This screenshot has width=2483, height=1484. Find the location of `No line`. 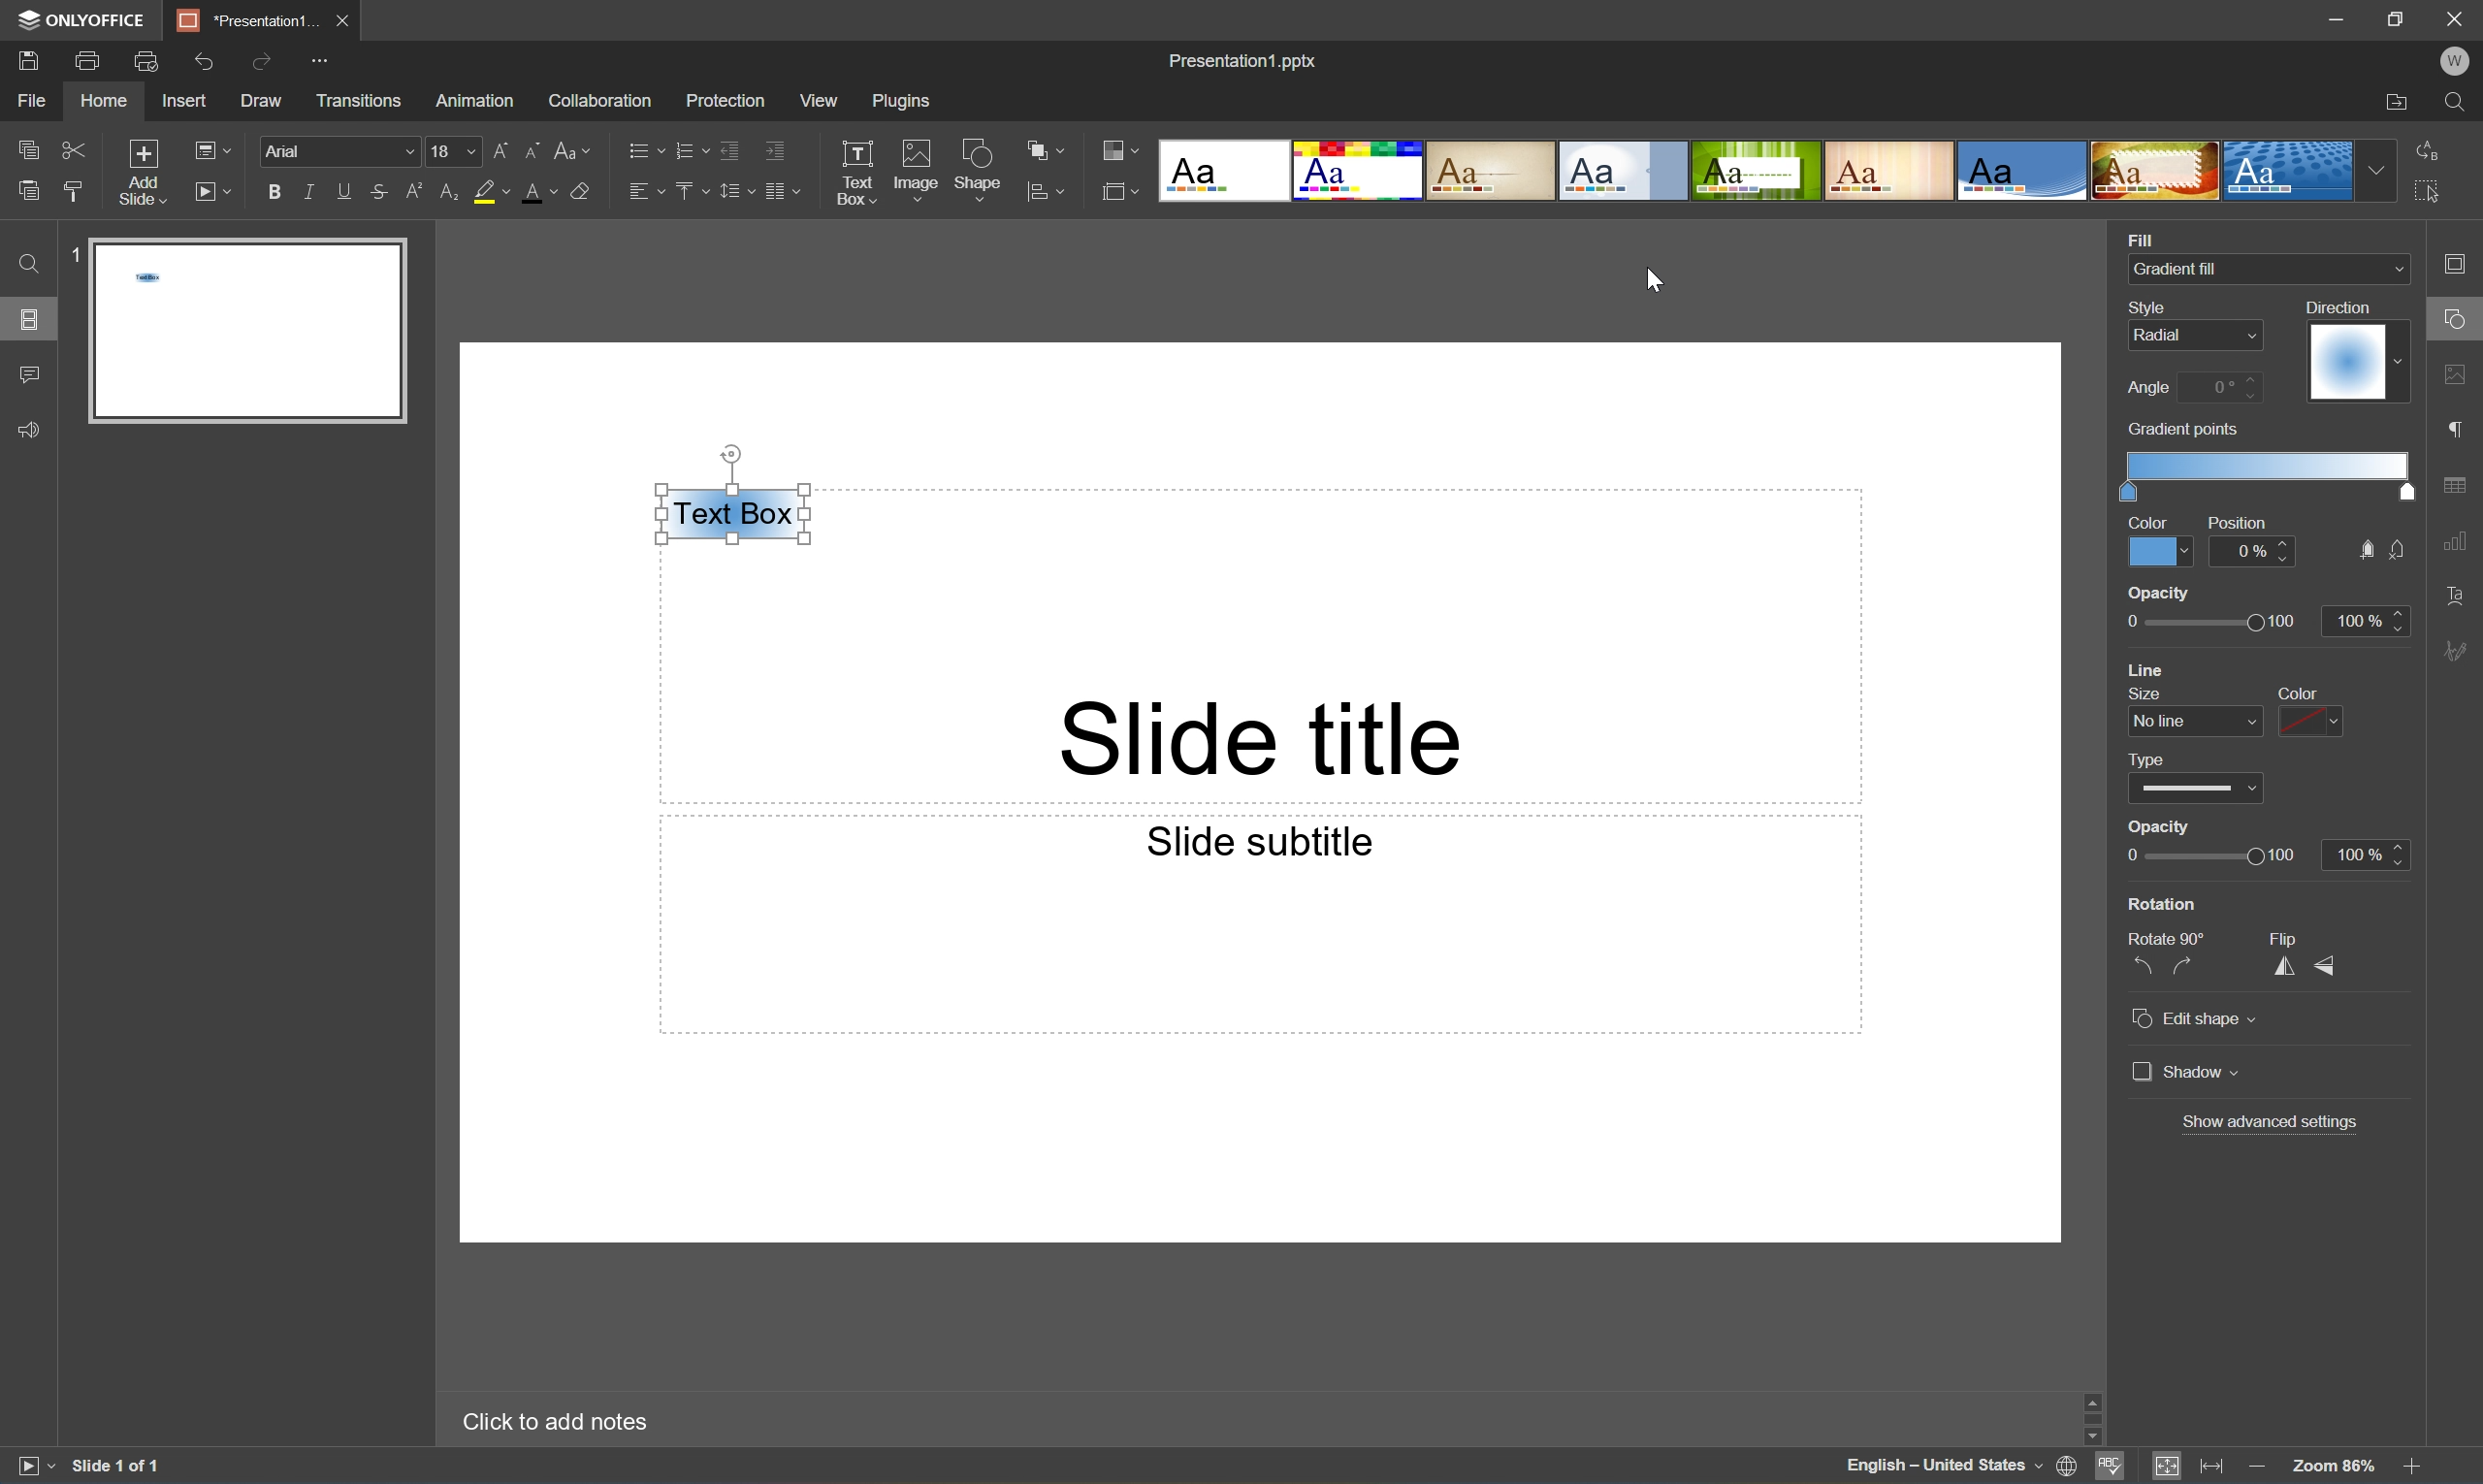

No line is located at coordinates (2191, 720).